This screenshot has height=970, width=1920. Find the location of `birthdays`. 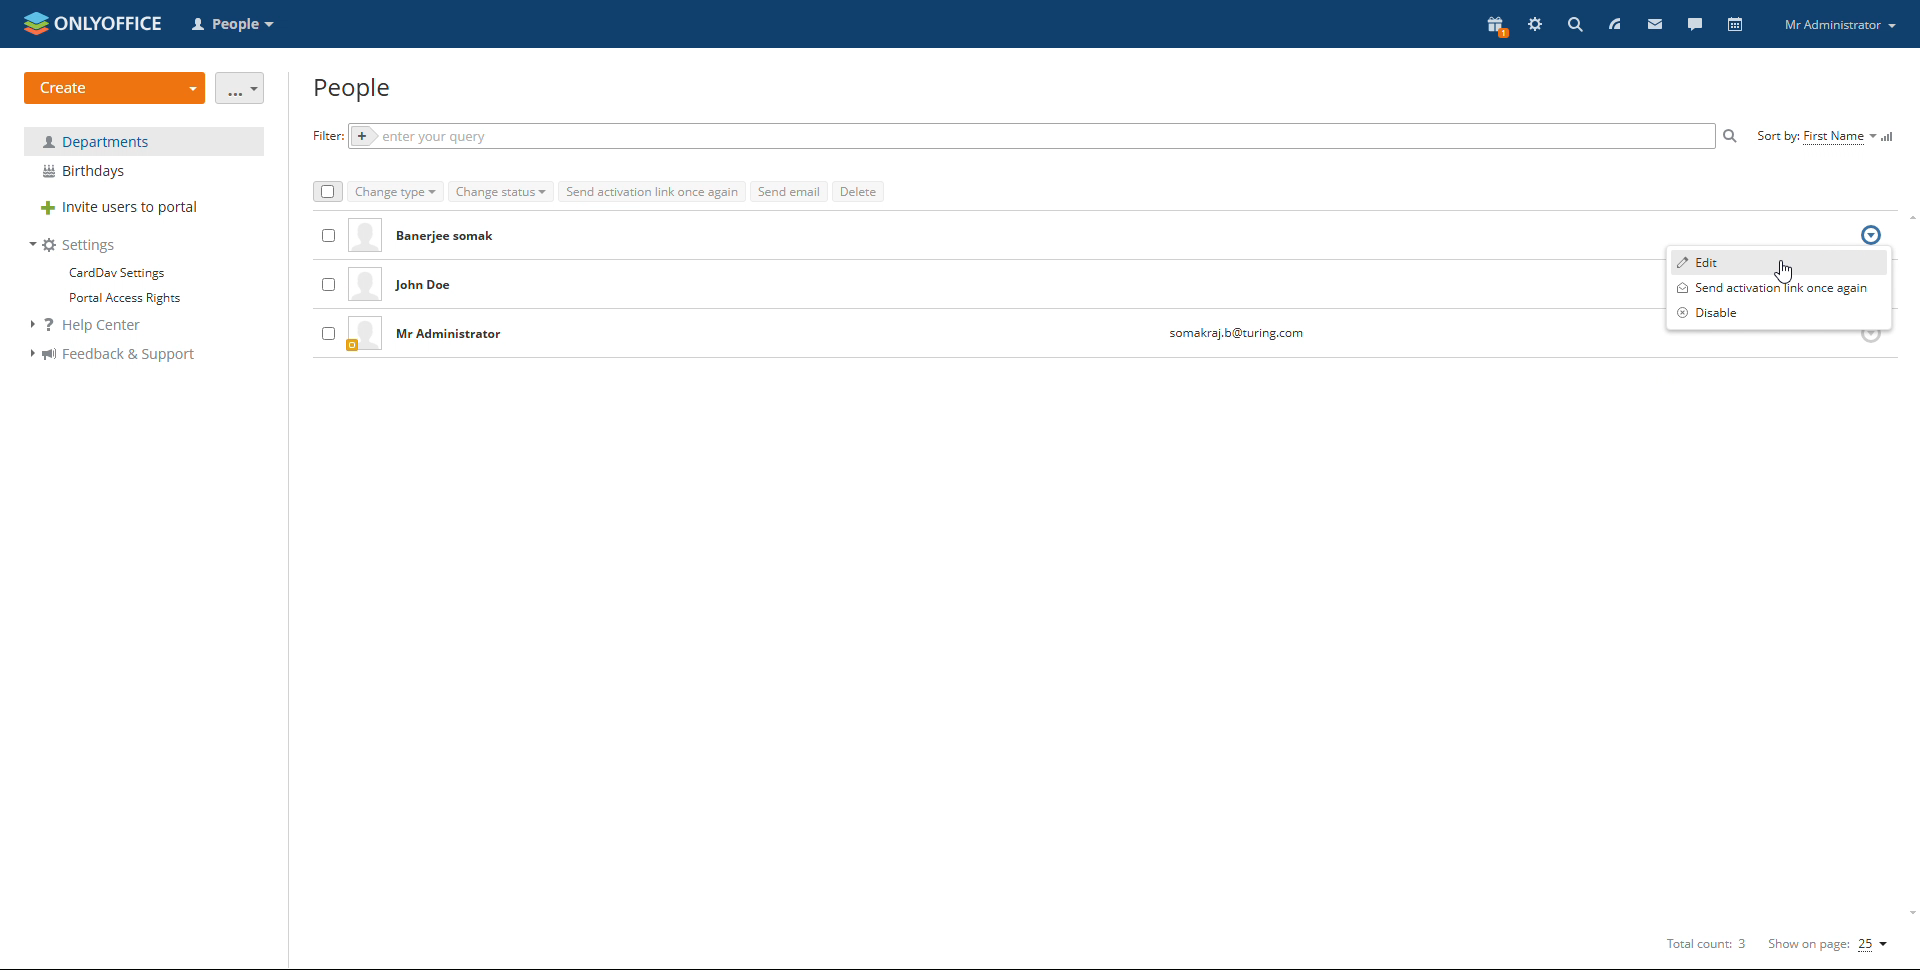

birthdays is located at coordinates (144, 172).